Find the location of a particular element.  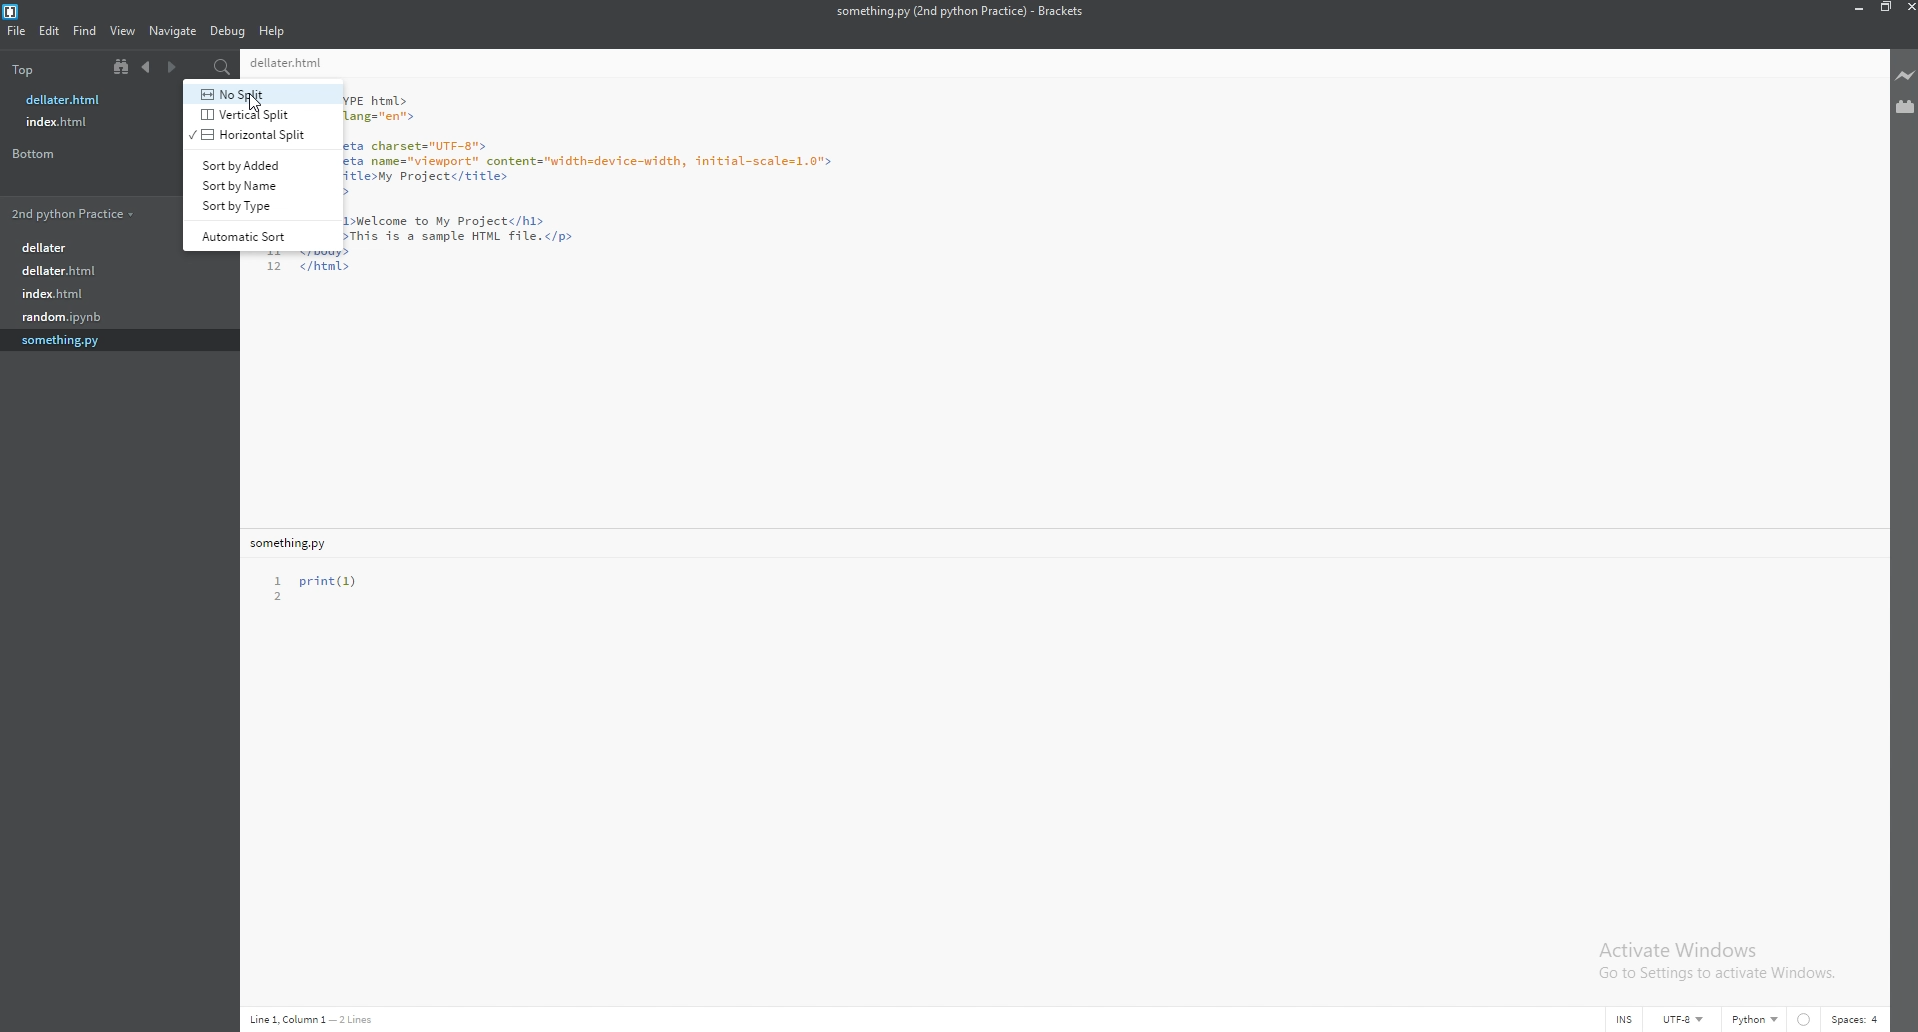

brackets is located at coordinates (14, 11).